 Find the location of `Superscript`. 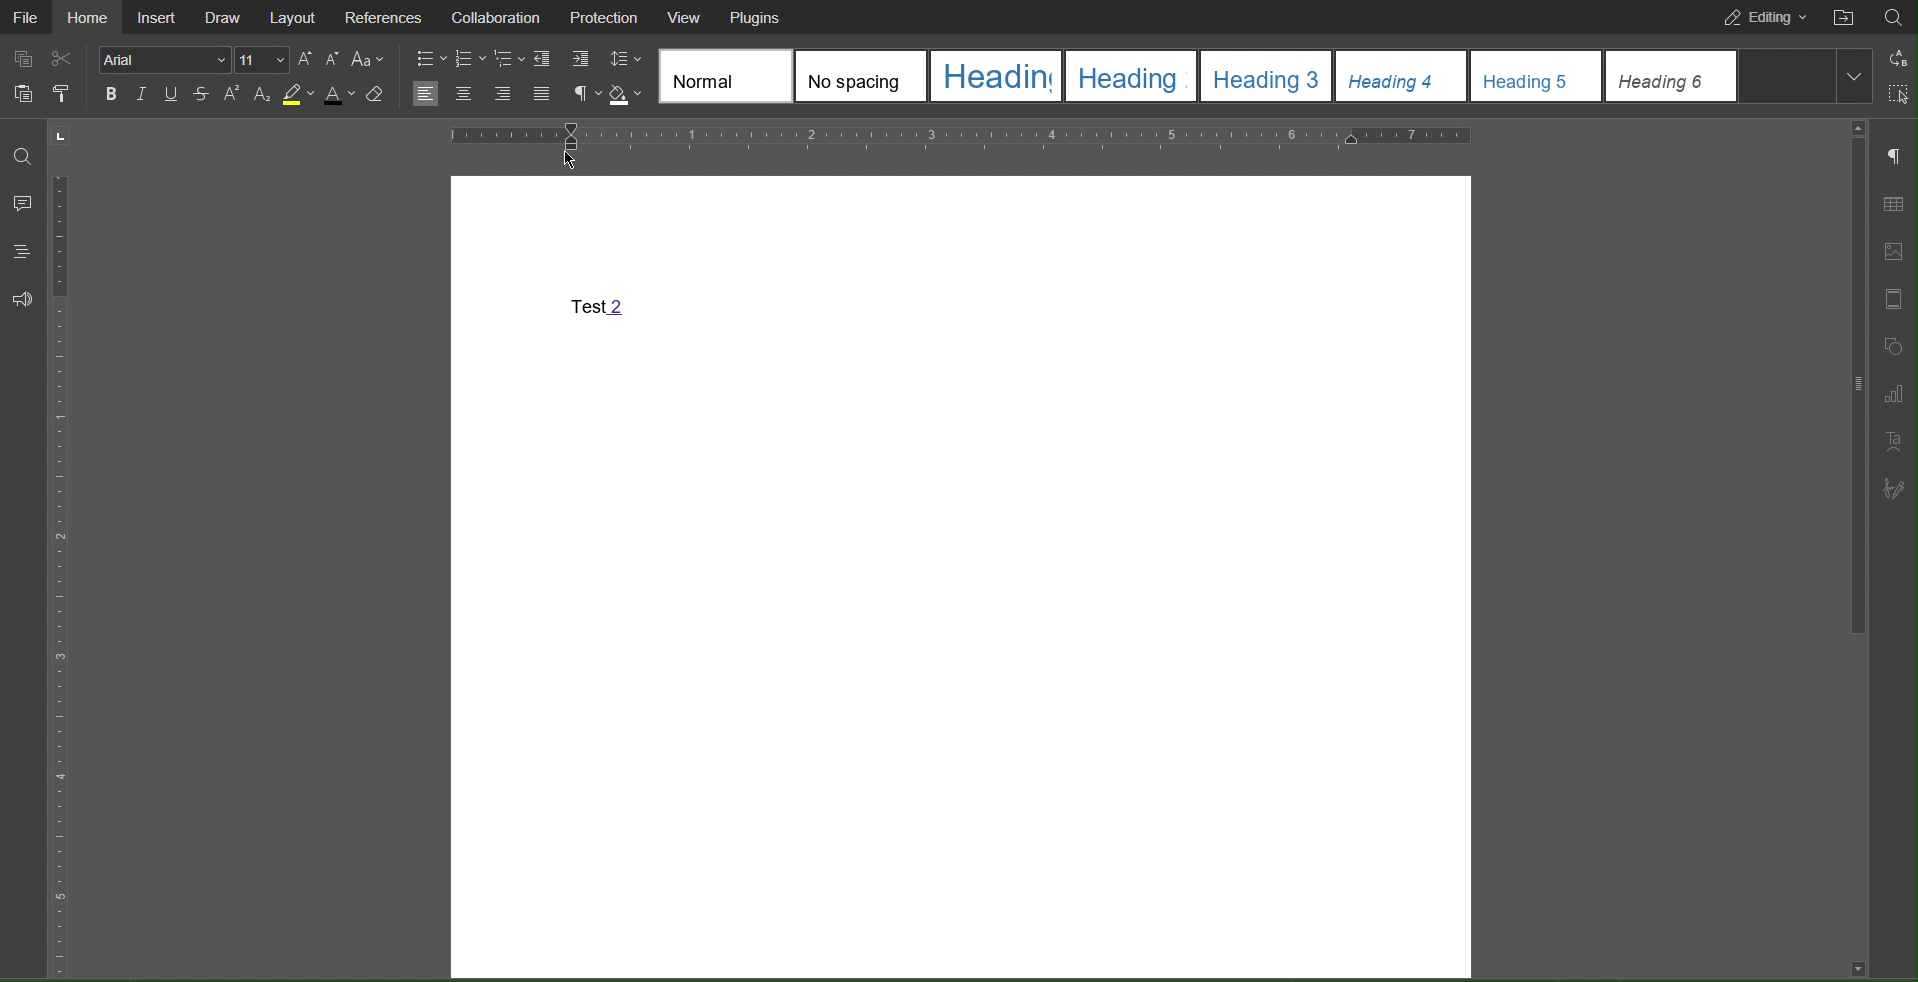

Superscript is located at coordinates (229, 93).